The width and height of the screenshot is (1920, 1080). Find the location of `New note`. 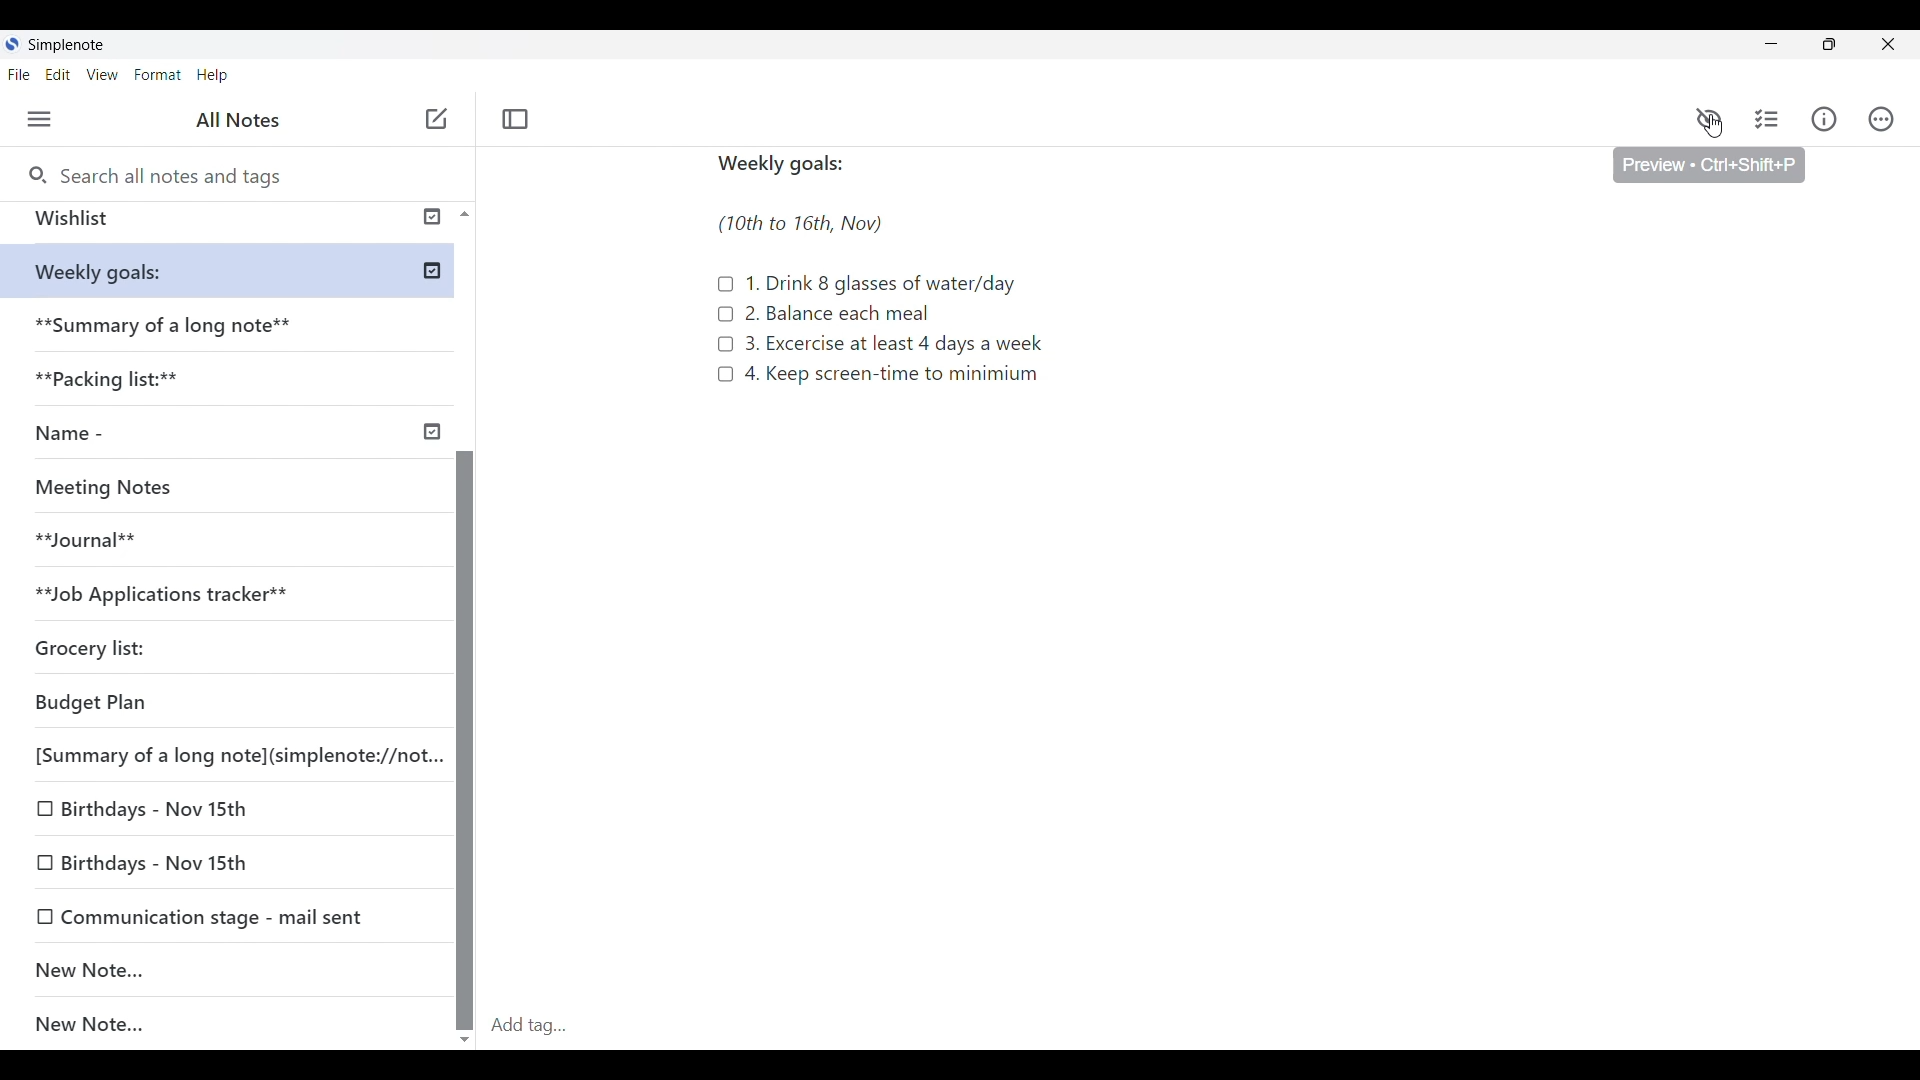

New note is located at coordinates (436, 118).